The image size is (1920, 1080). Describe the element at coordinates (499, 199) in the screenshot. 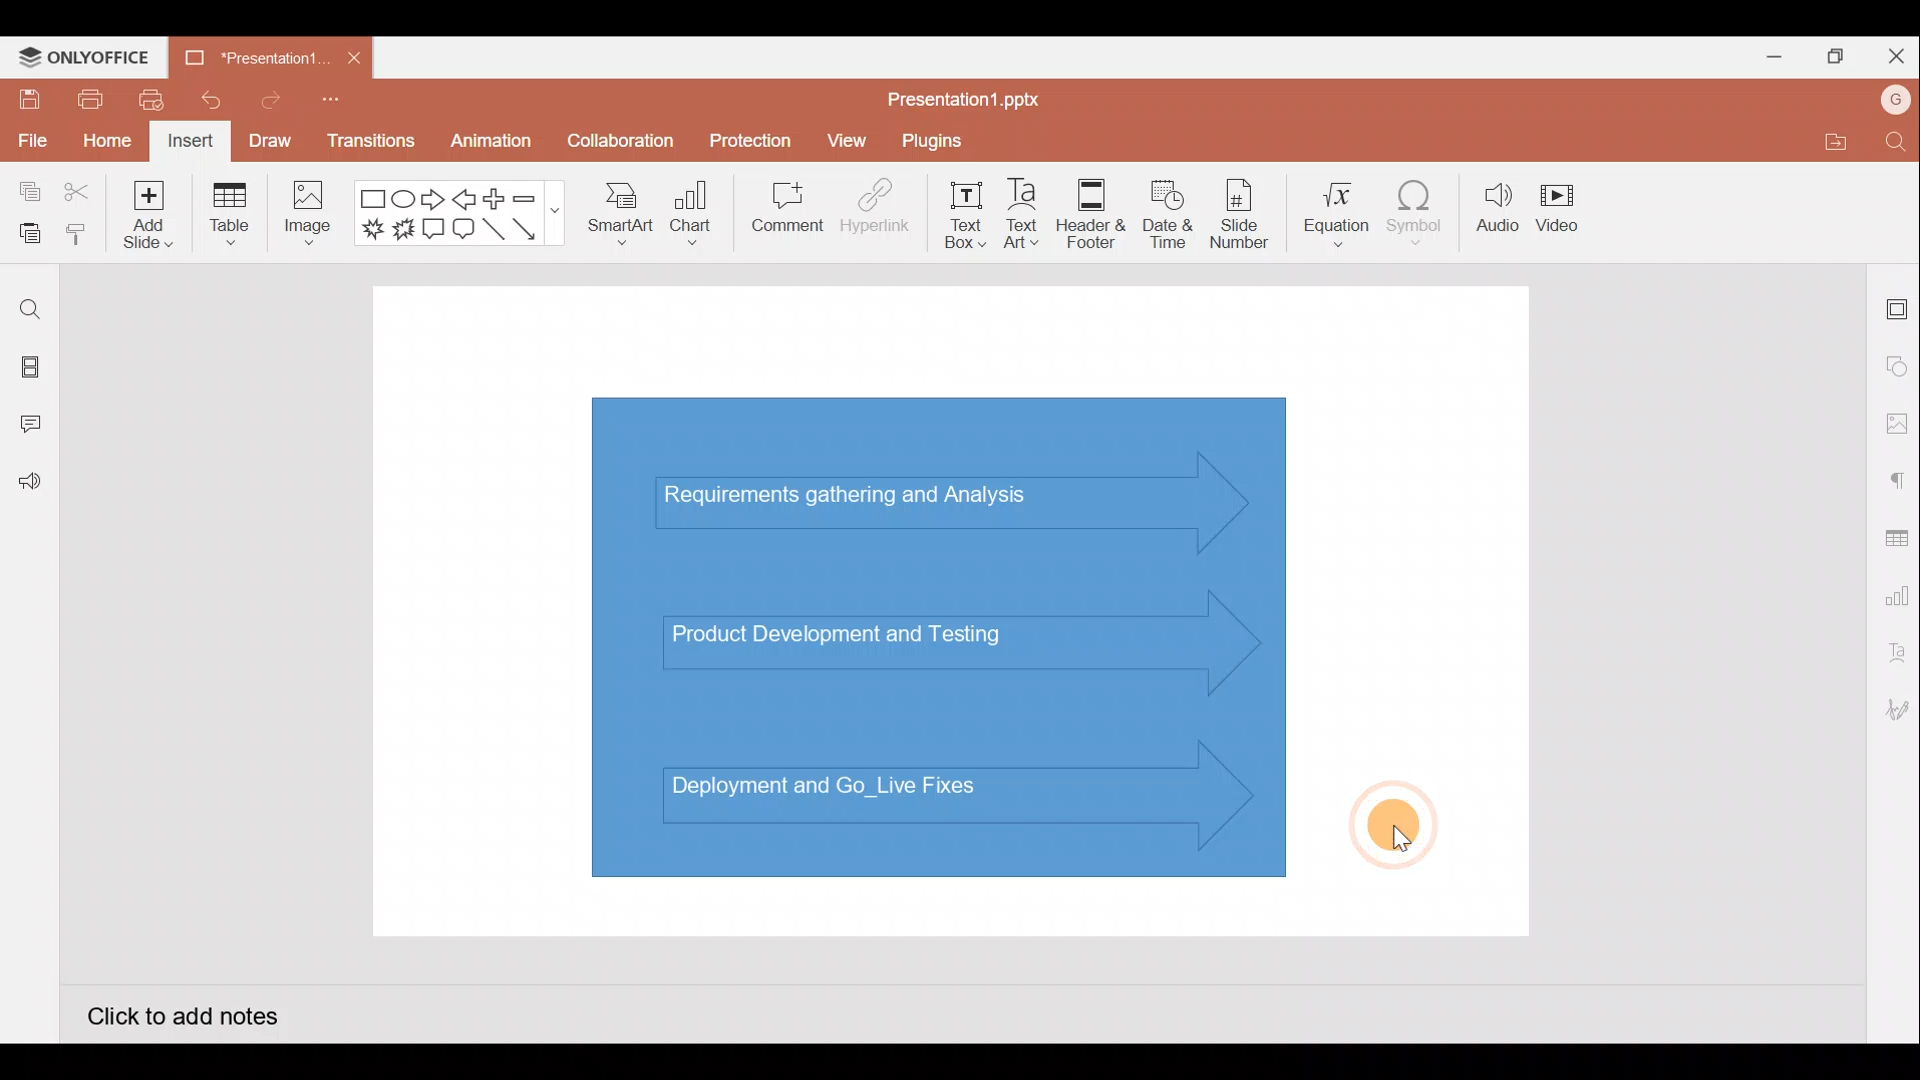

I see `Plus` at that location.